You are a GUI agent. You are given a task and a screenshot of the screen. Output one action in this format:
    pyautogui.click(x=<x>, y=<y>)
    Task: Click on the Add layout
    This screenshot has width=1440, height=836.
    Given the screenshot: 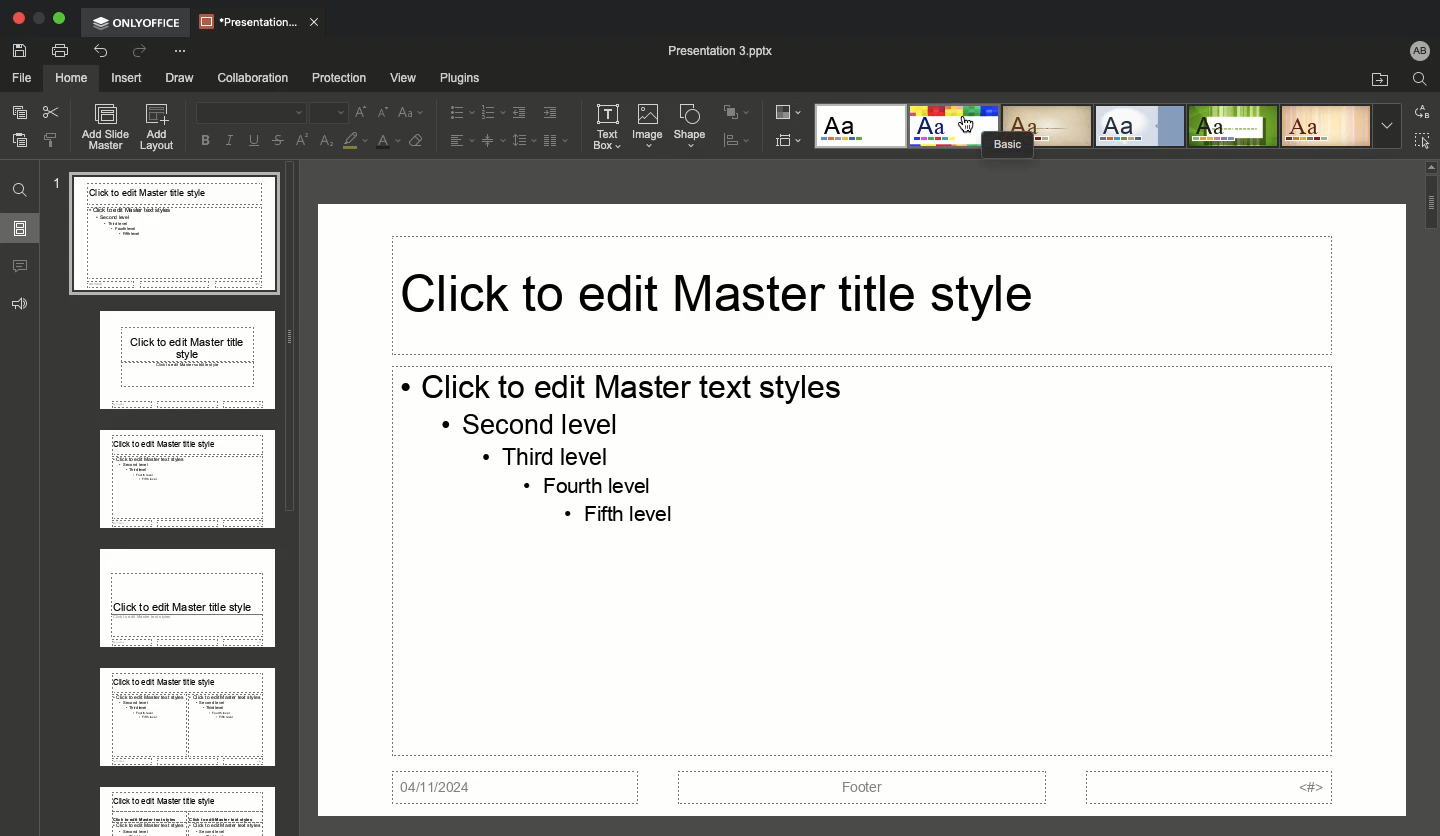 What is the action you would take?
    pyautogui.click(x=159, y=128)
    